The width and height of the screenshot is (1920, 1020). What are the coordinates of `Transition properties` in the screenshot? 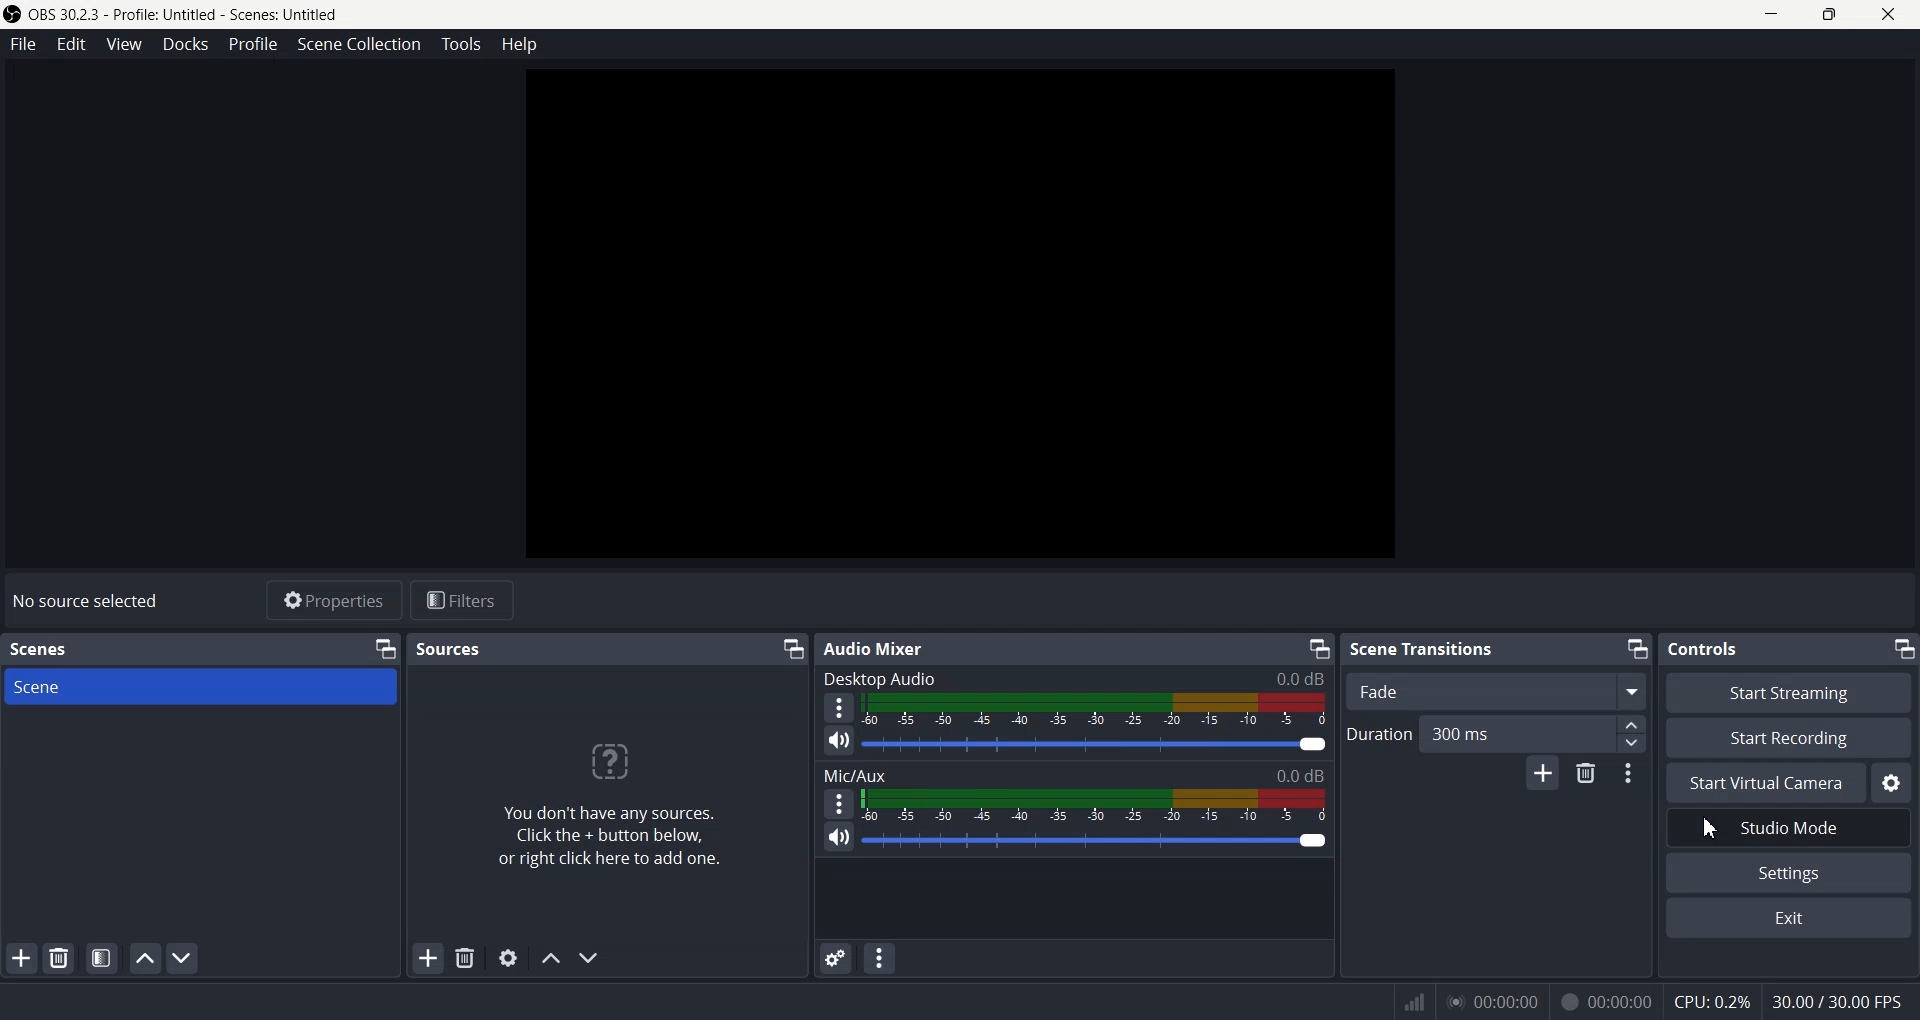 It's located at (1630, 774).